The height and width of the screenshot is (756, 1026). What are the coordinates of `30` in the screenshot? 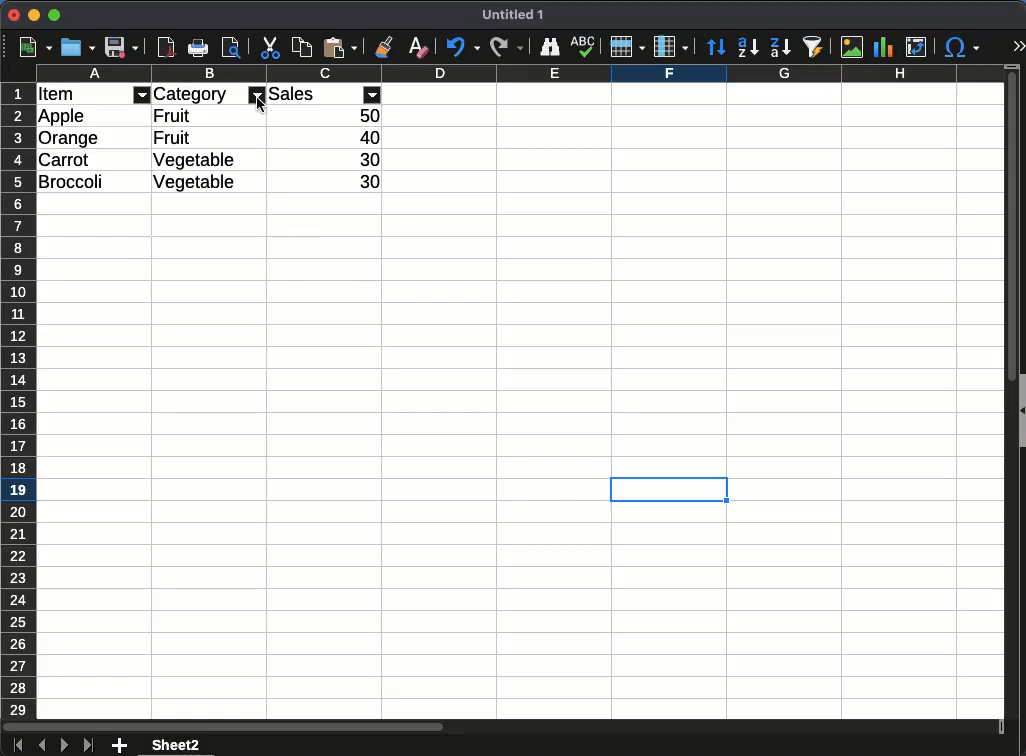 It's located at (367, 182).